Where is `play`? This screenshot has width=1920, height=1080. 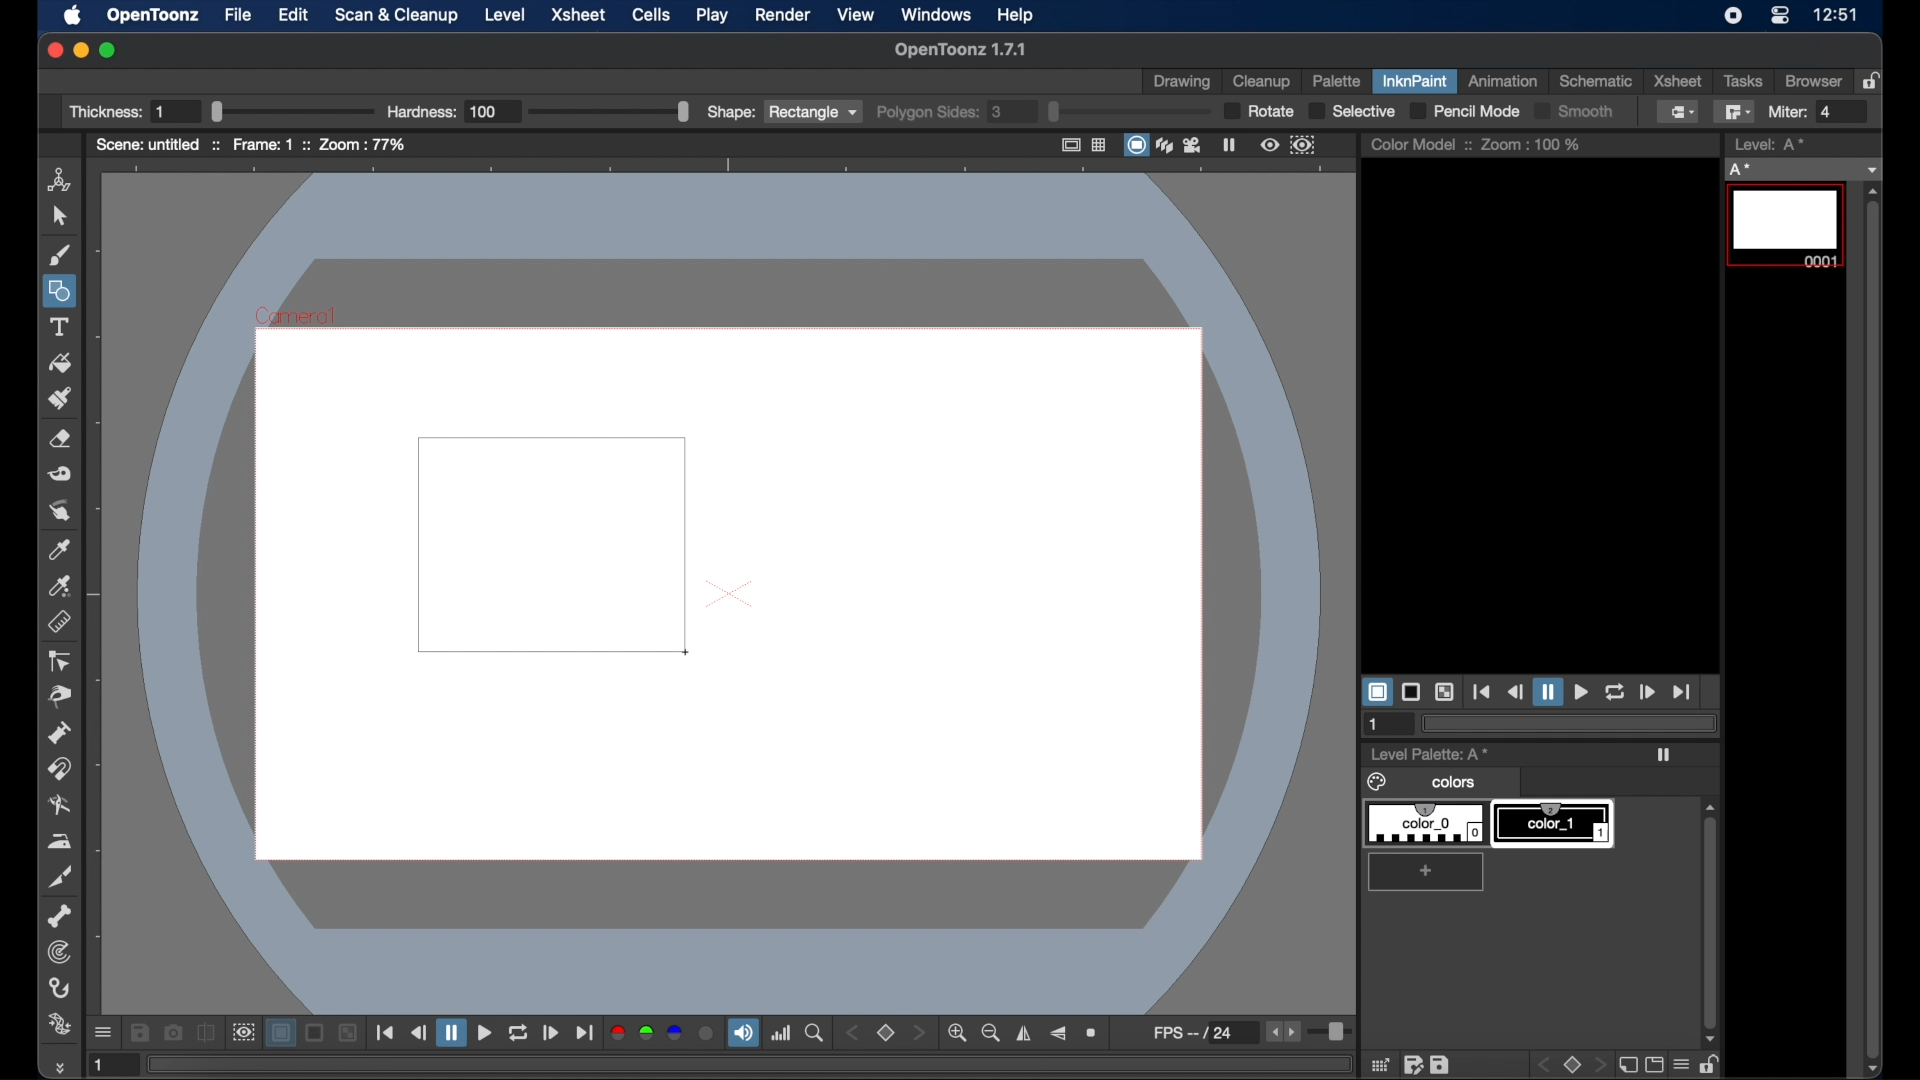
play is located at coordinates (1580, 693).